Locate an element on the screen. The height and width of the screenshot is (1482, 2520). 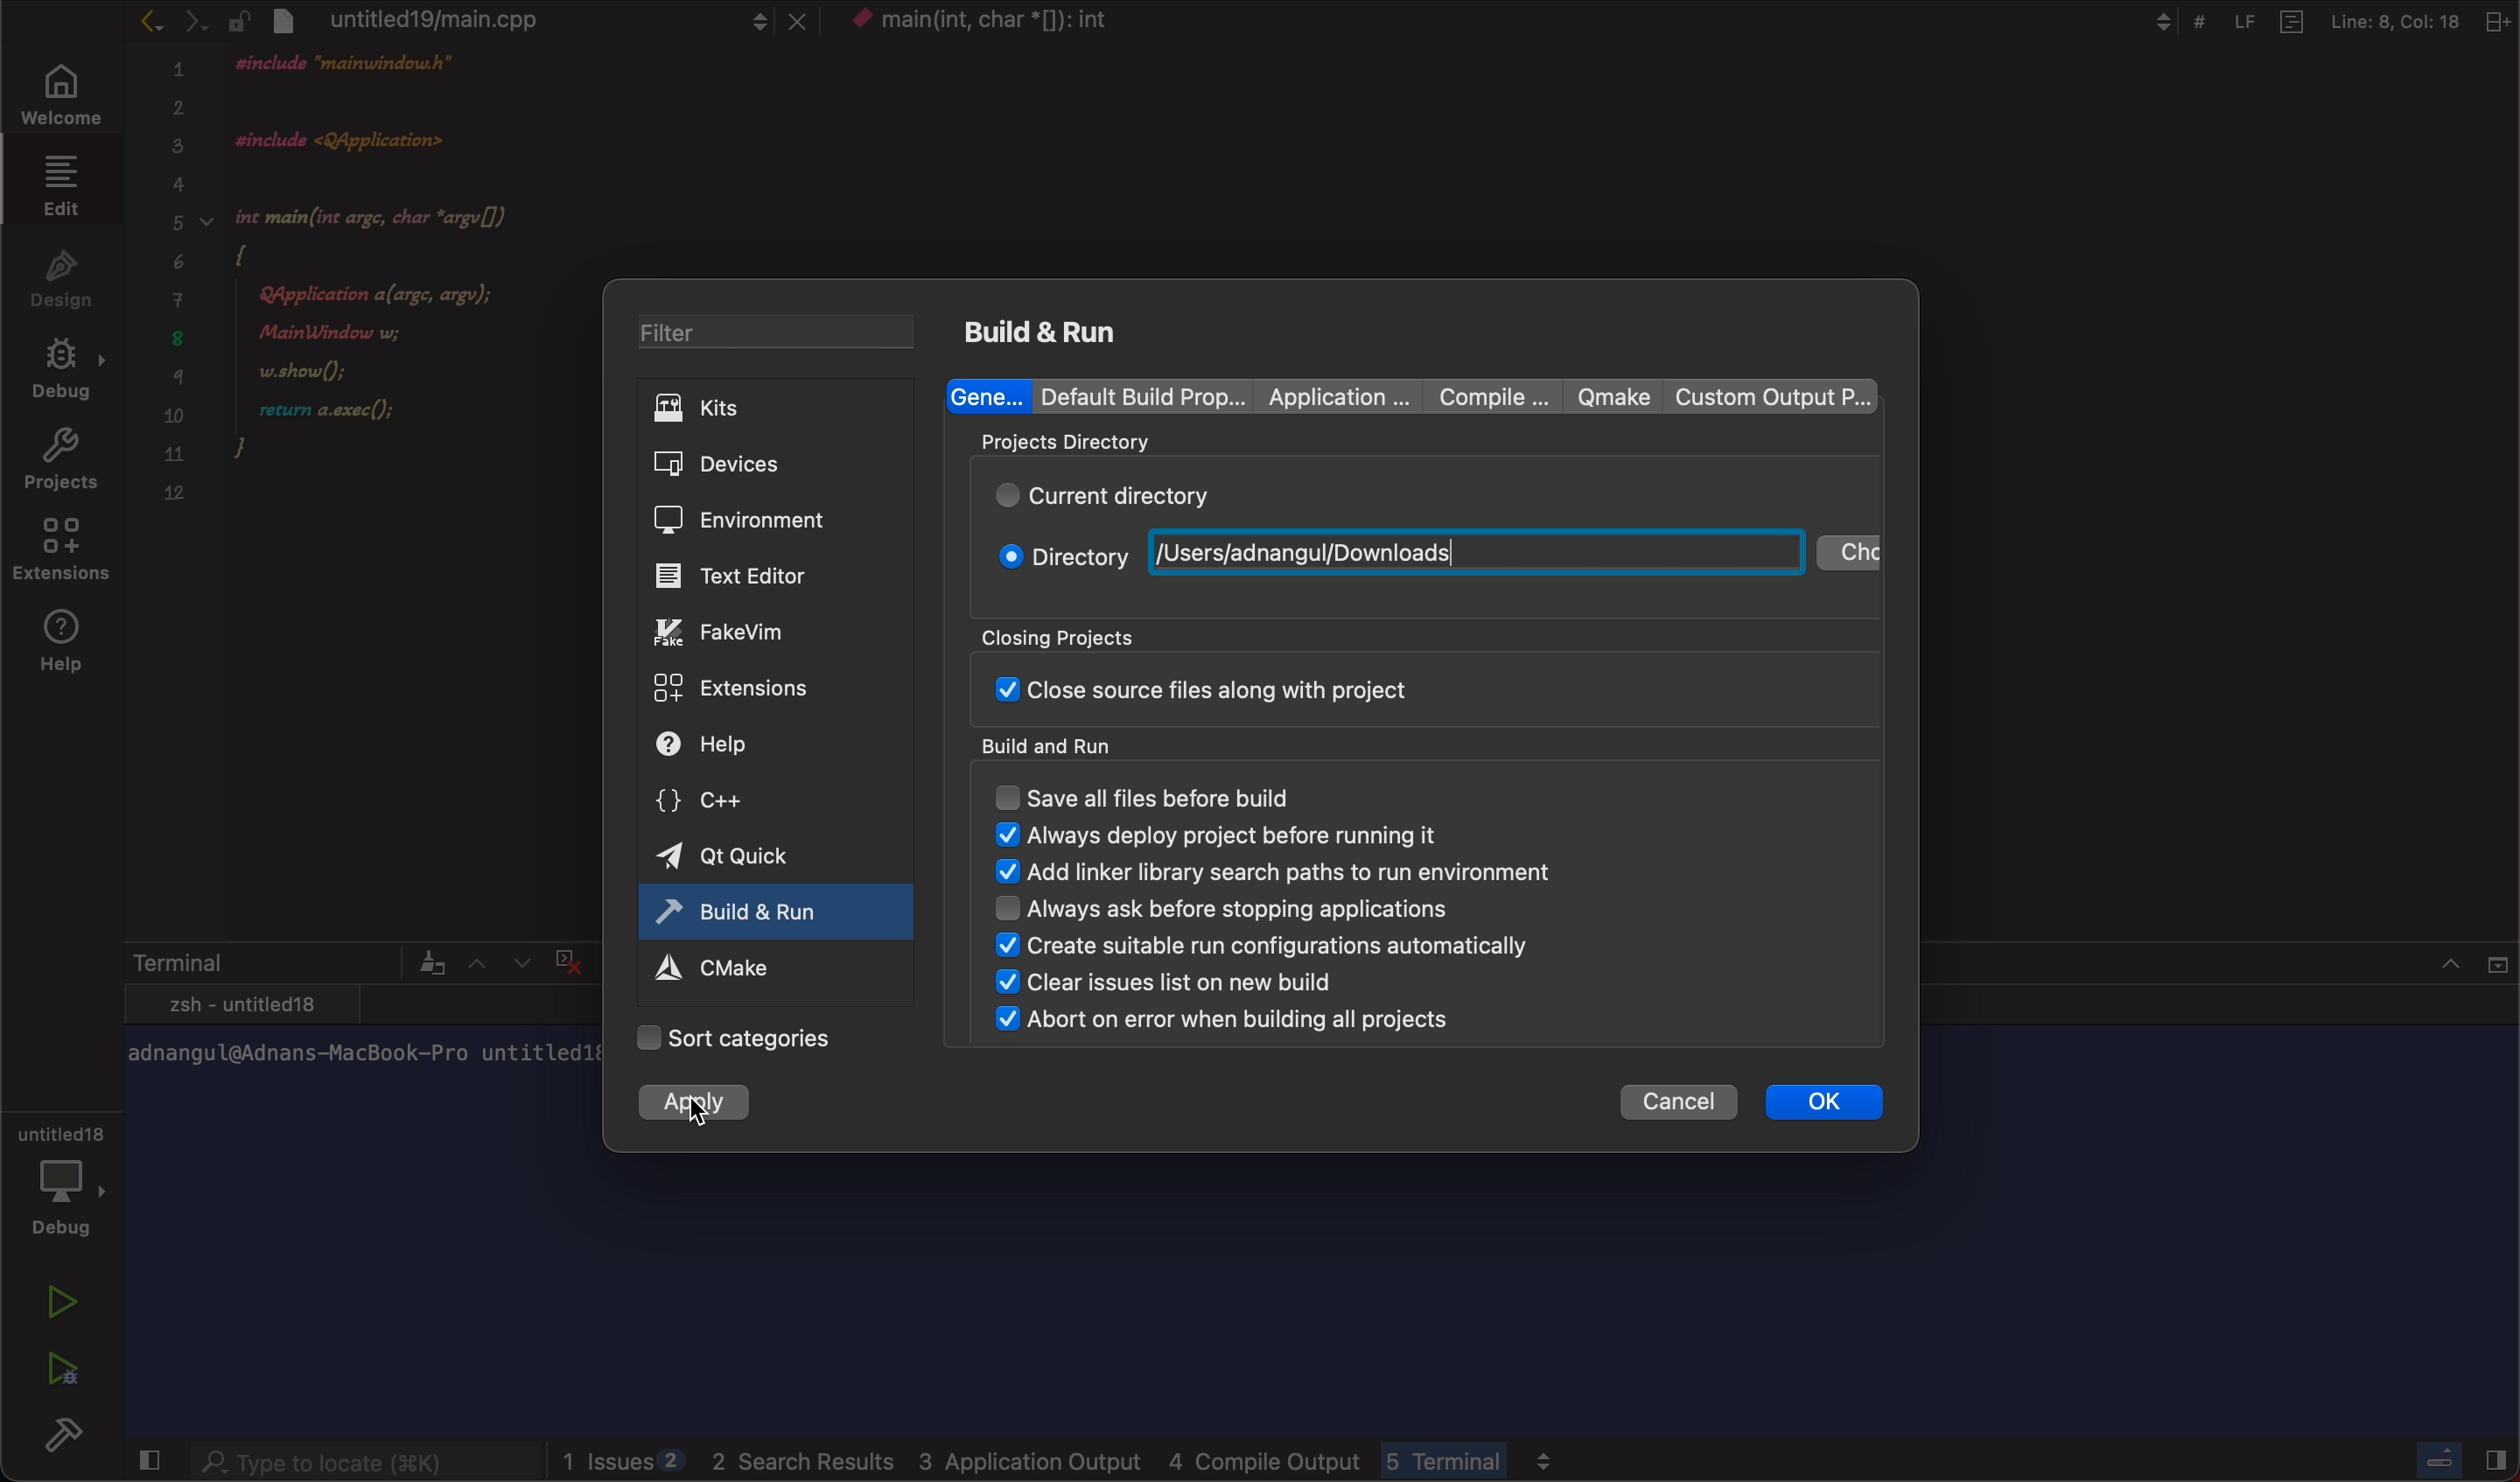
create suitable run configuration  is located at coordinates (1261, 949).